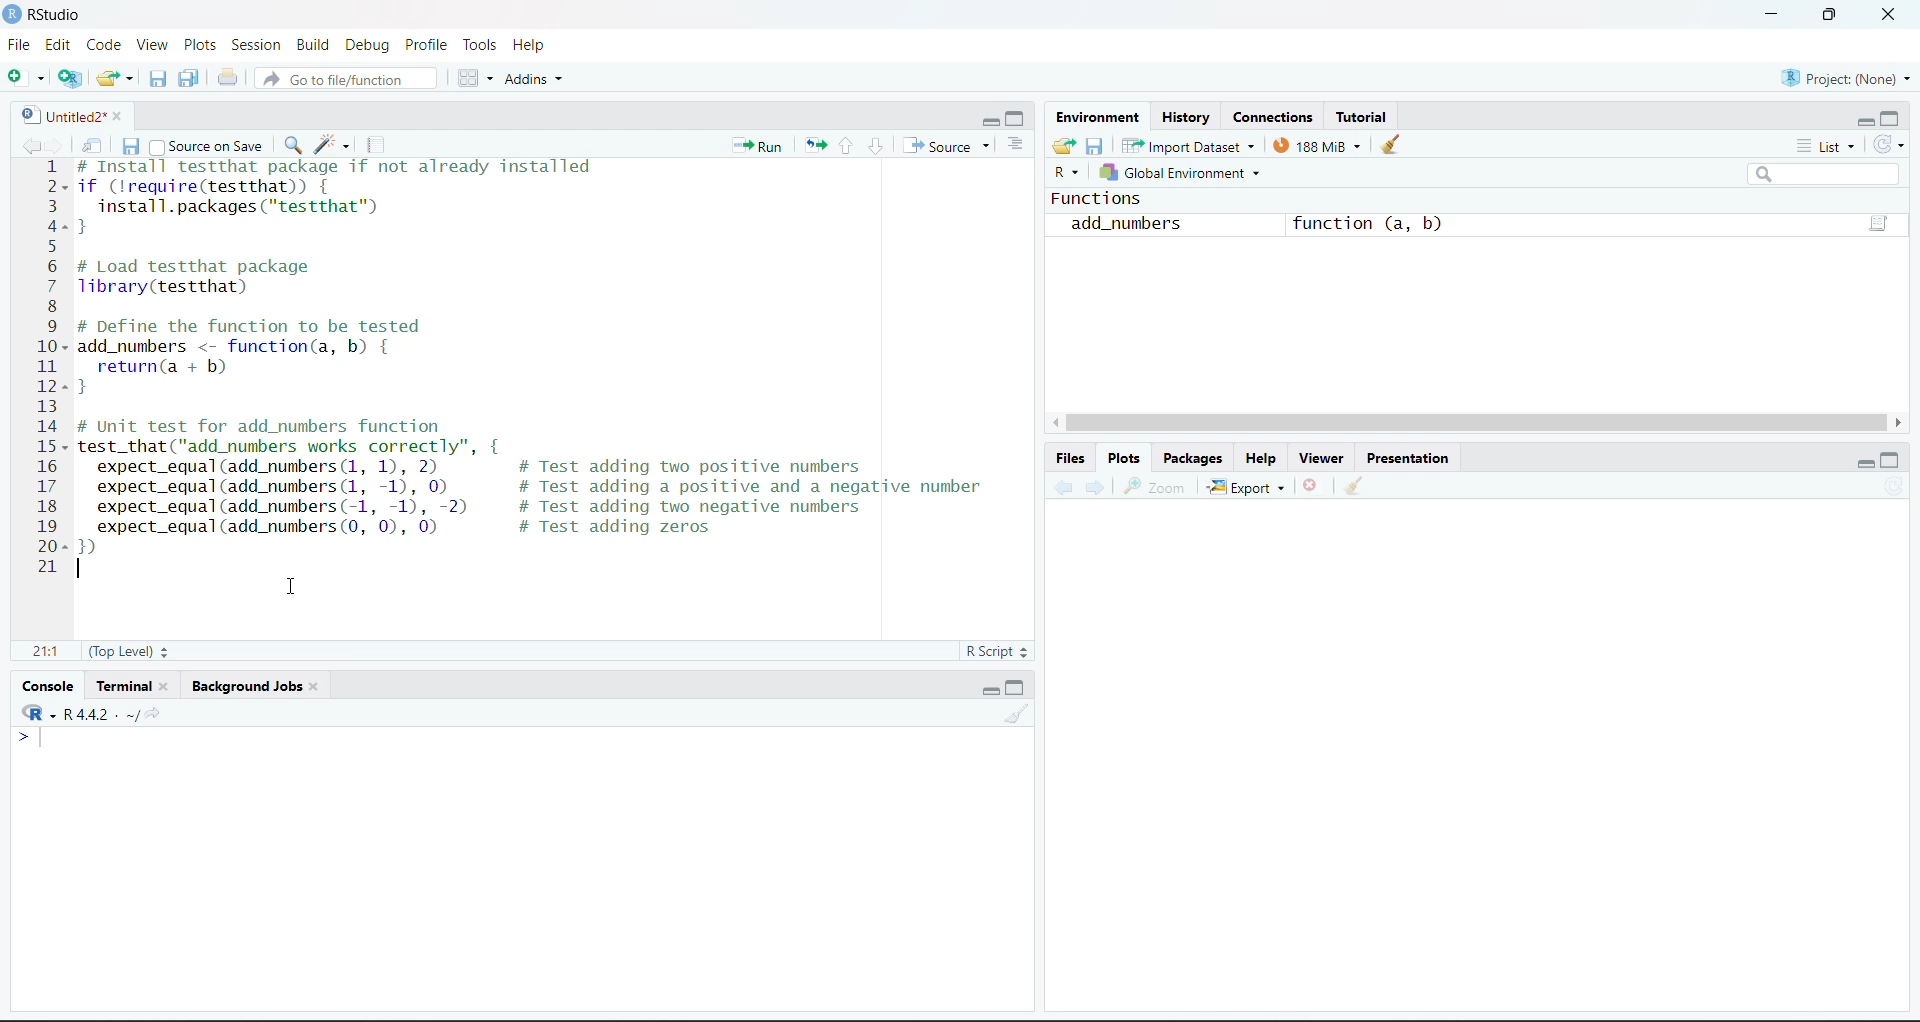 The height and width of the screenshot is (1022, 1920). What do you see at coordinates (475, 79) in the screenshot?
I see `workspace panes` at bounding box center [475, 79].